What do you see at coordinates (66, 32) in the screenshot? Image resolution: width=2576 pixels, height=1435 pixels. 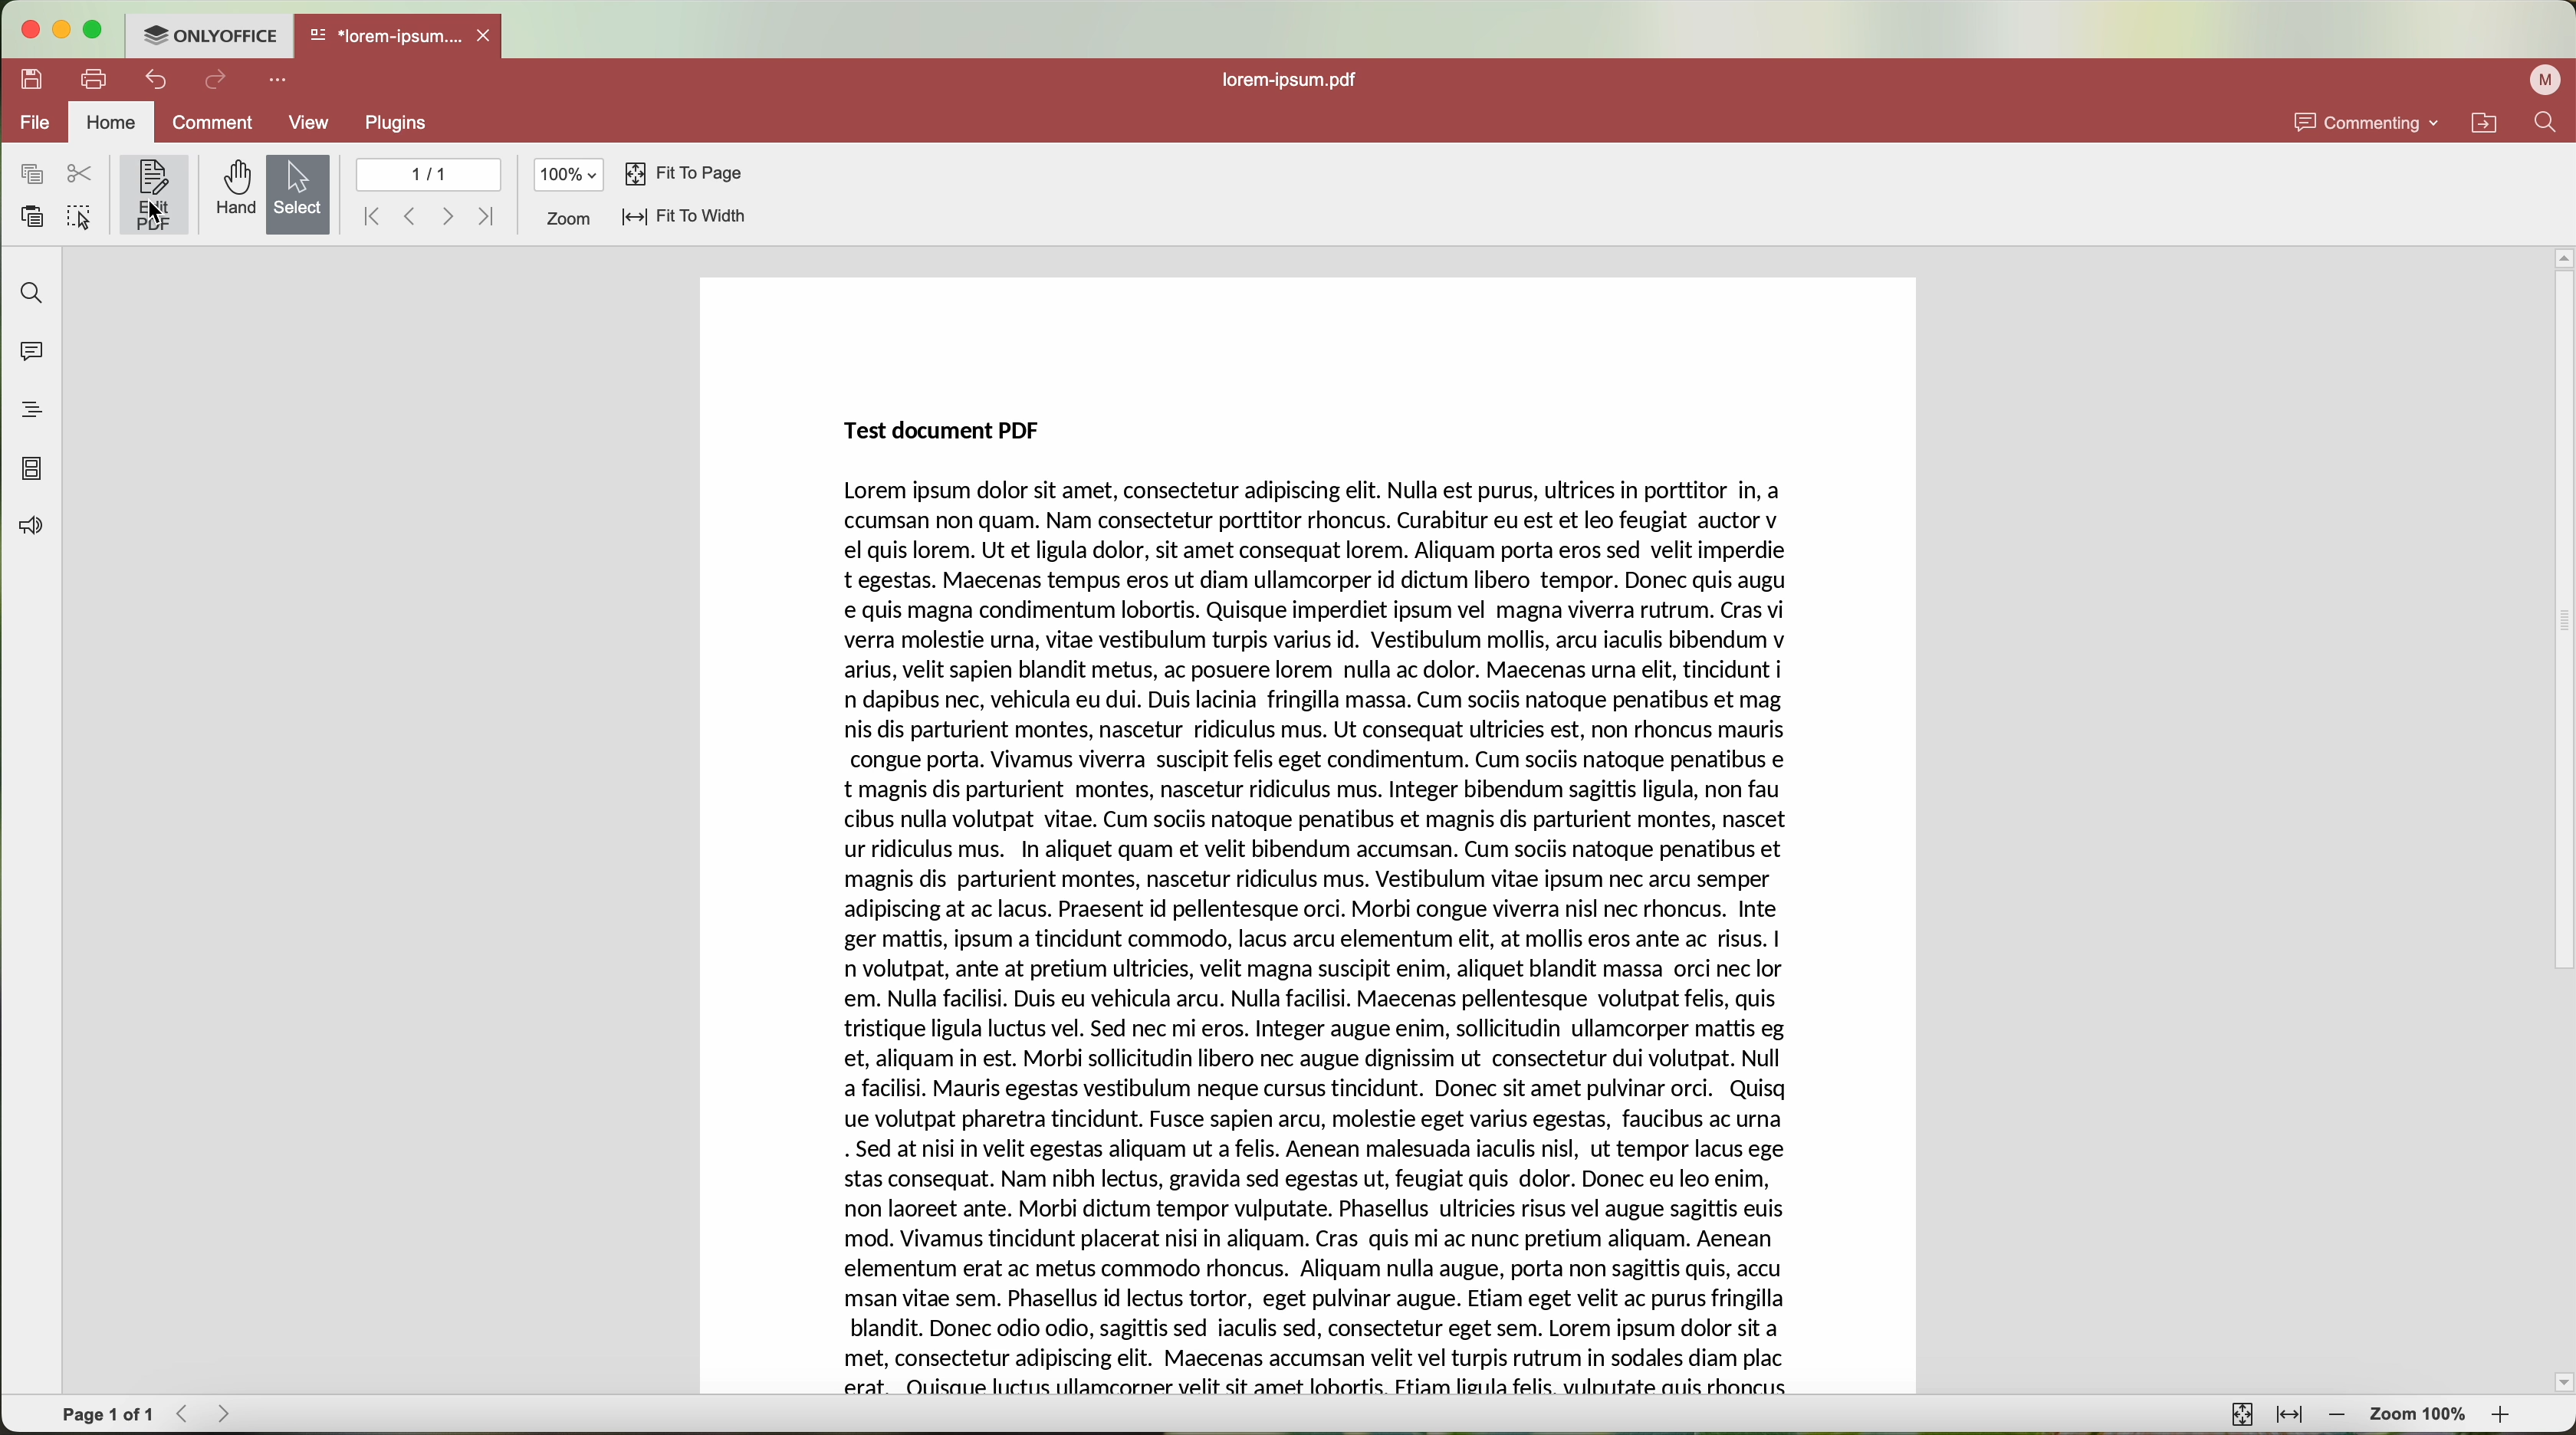 I see `minimize` at bounding box center [66, 32].